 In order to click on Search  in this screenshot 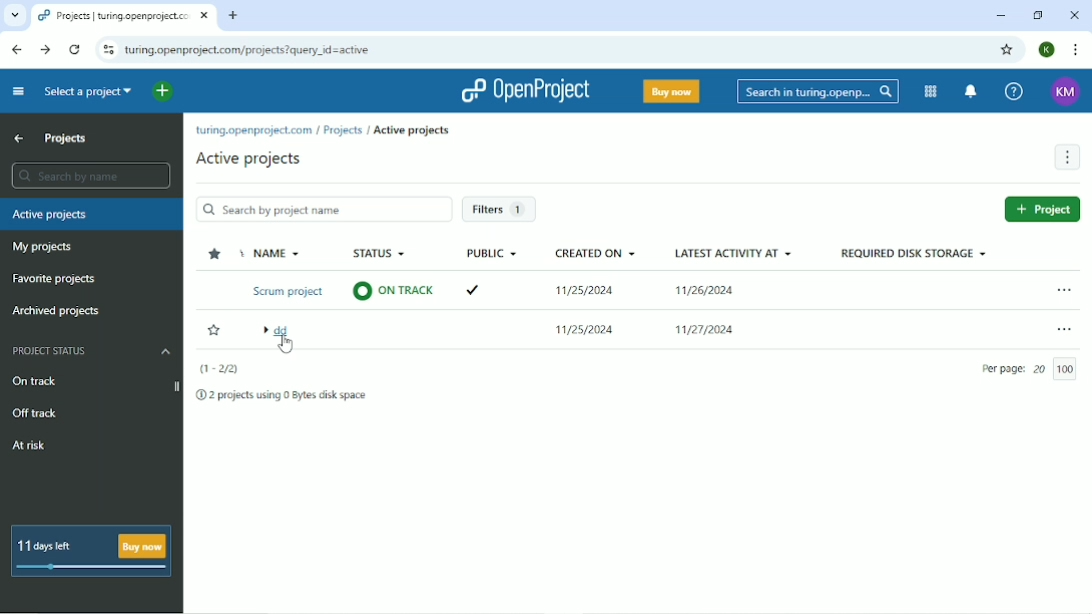, I will do `click(814, 92)`.